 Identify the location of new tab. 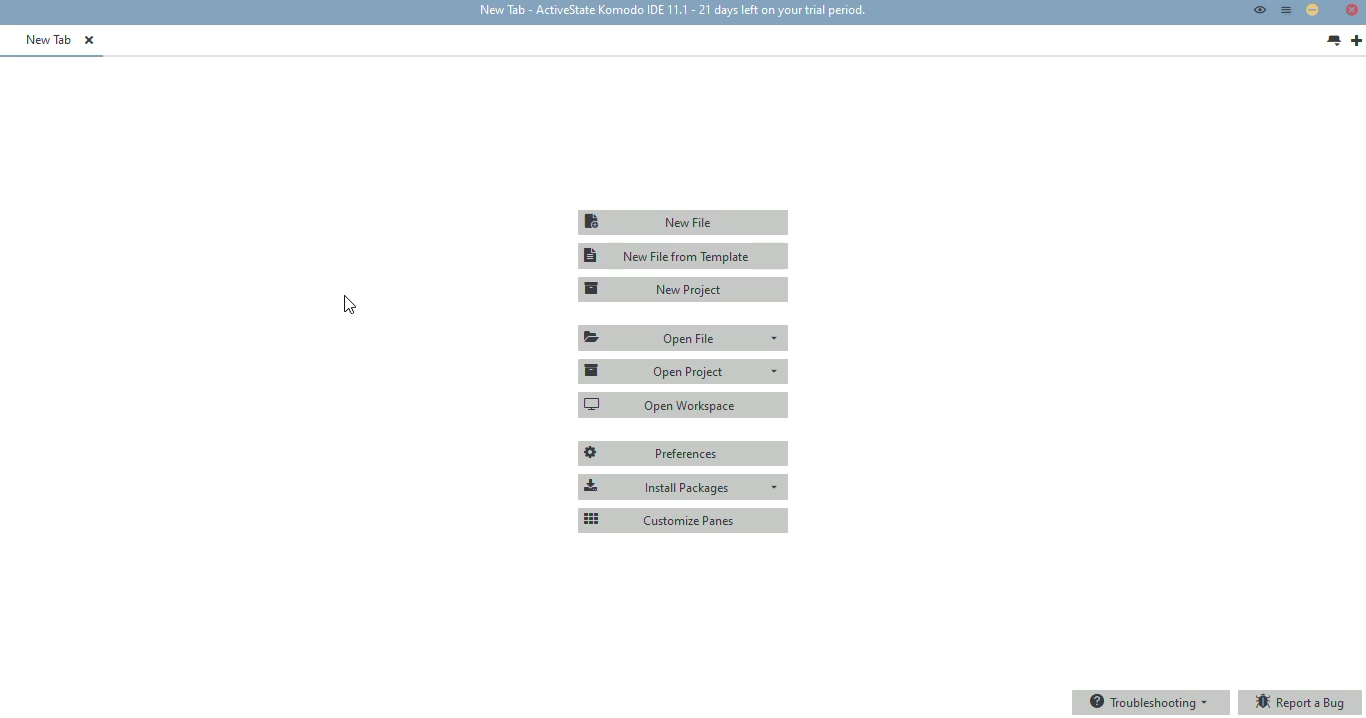
(1357, 41).